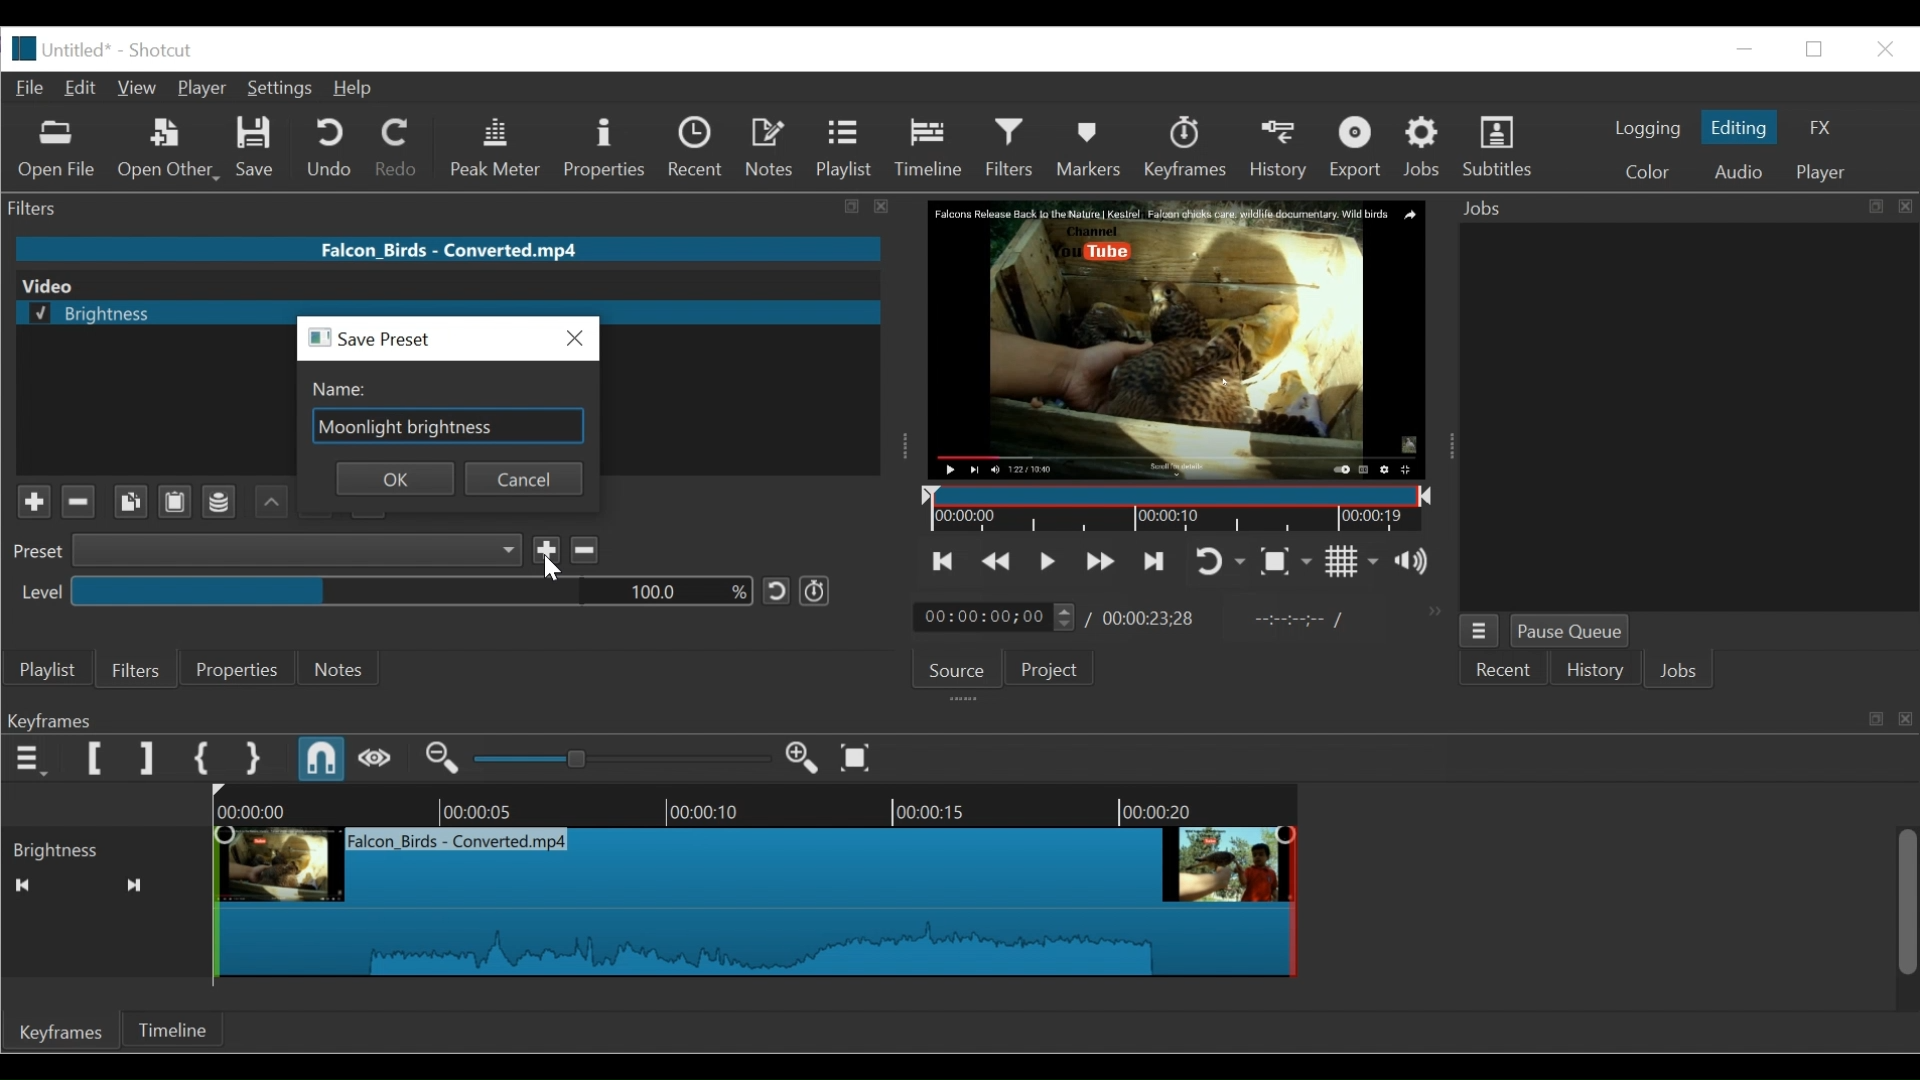  I want to click on Channel, so click(219, 503).